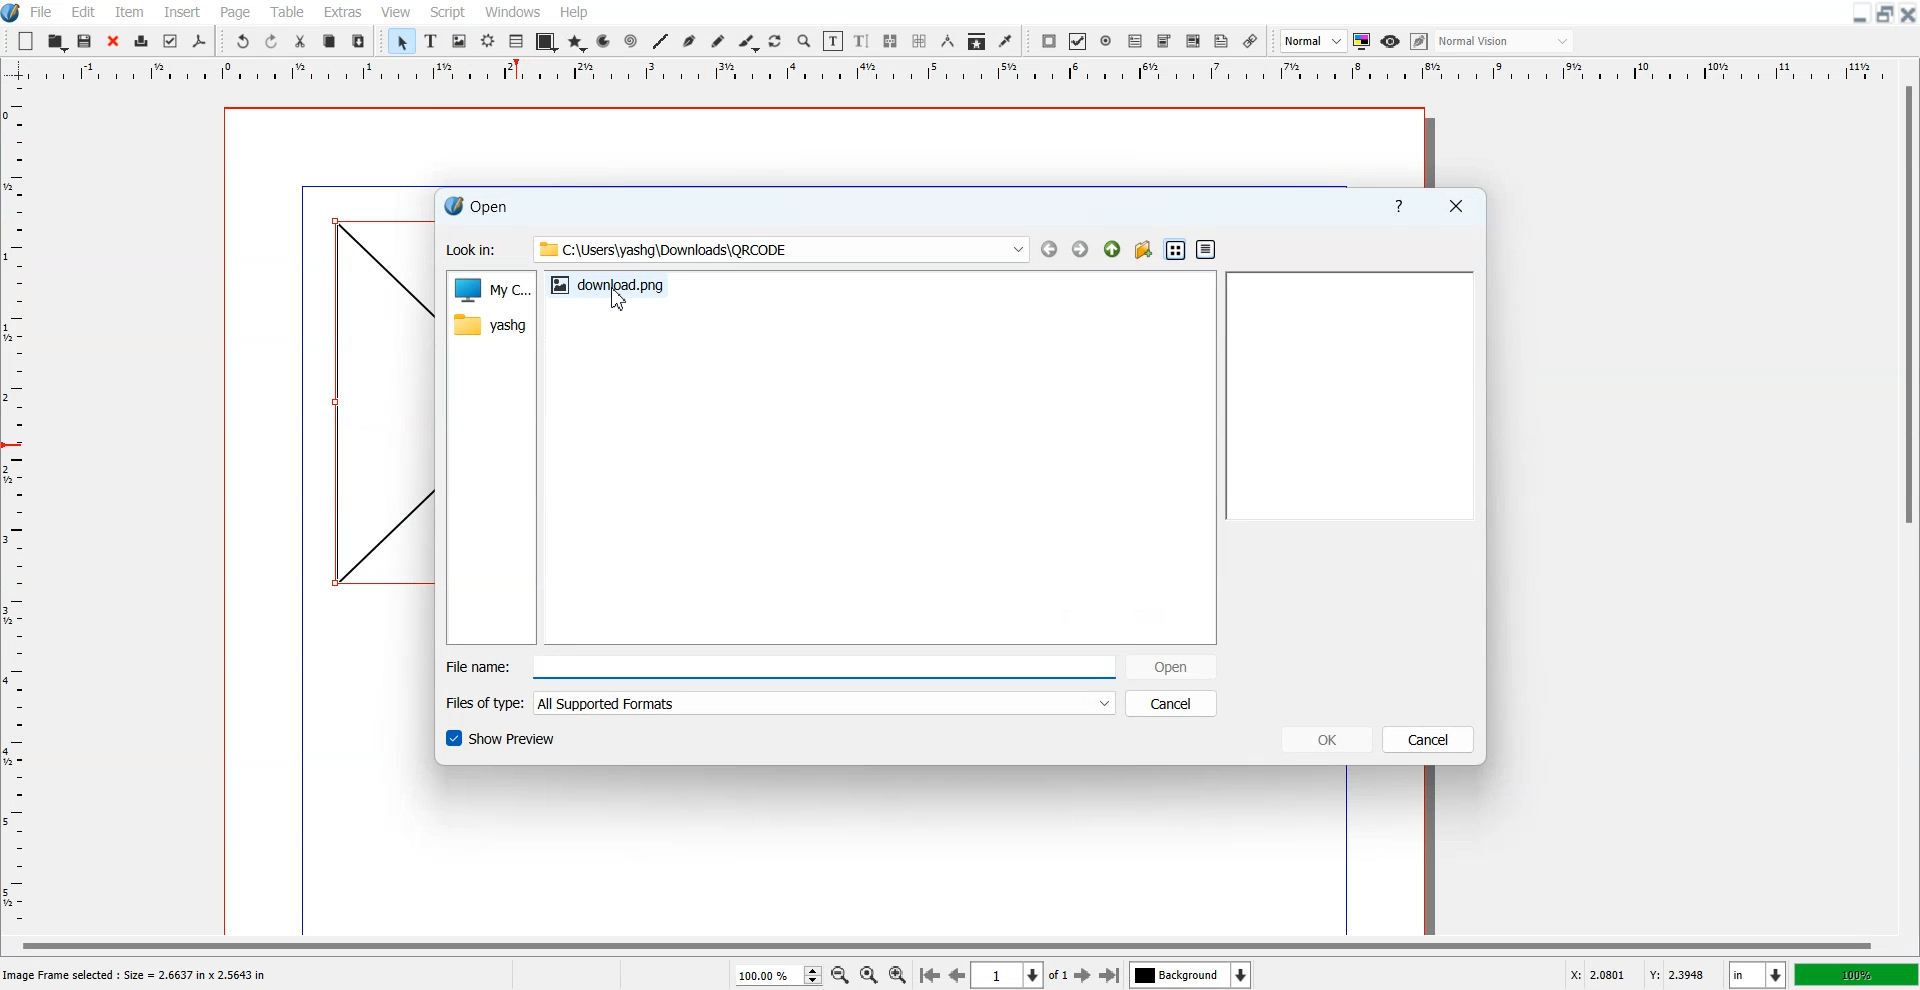 The width and height of the screenshot is (1920, 990). I want to click on Look In, so click(735, 250).